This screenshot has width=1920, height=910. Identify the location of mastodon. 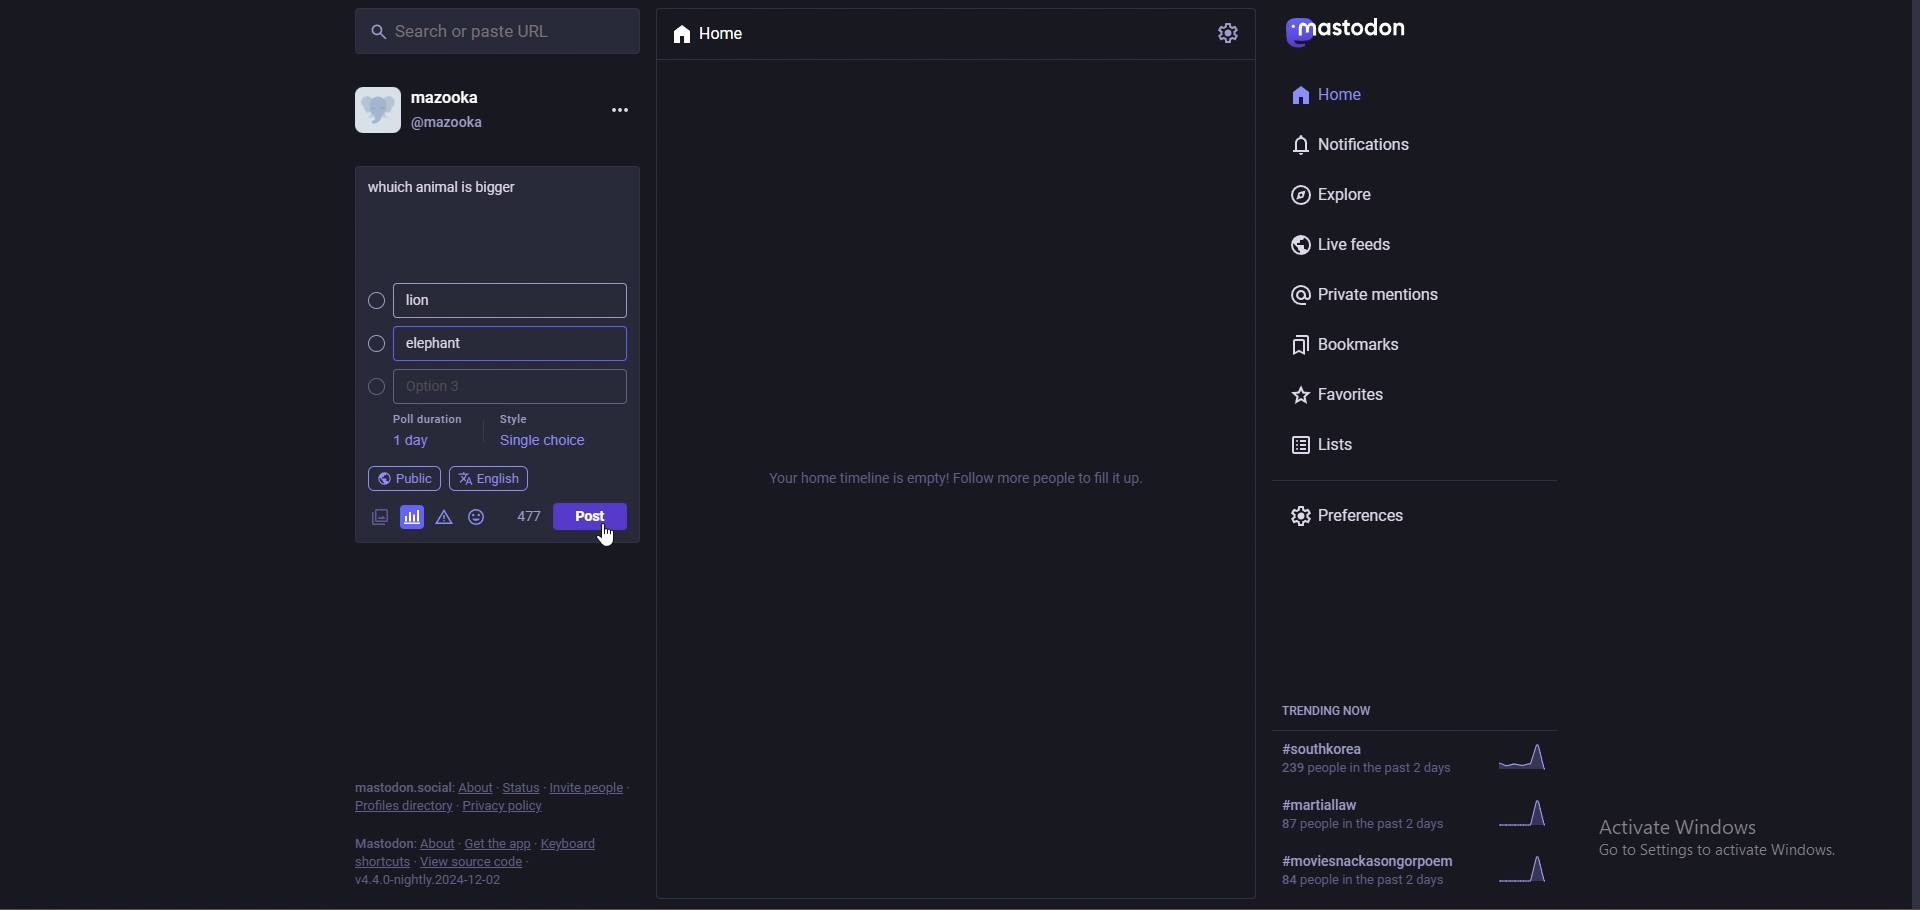
(1355, 28).